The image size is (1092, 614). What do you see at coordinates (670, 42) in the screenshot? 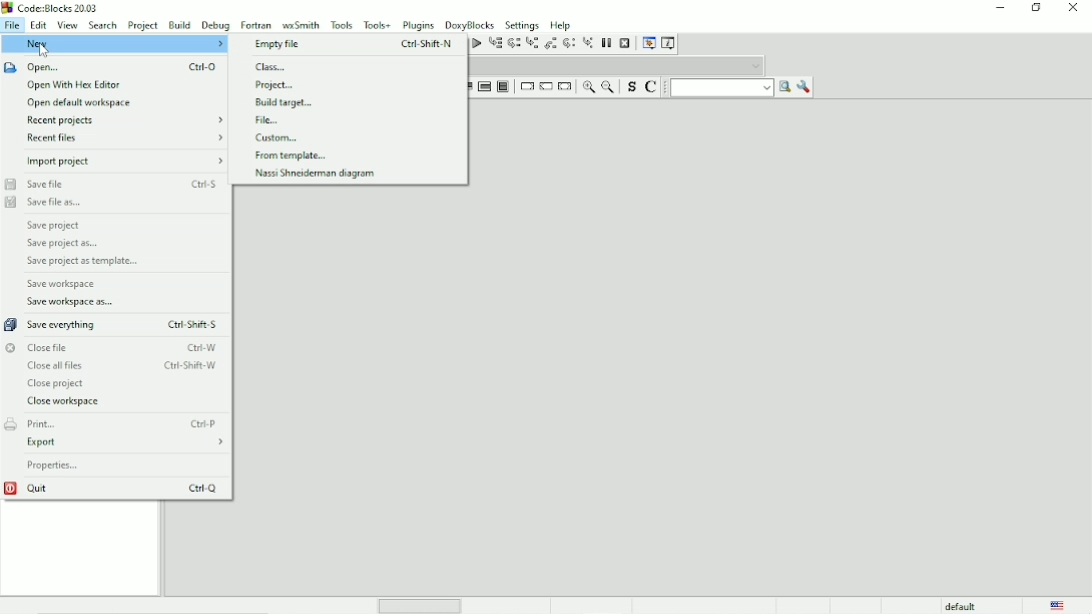
I see `Various info` at bounding box center [670, 42].